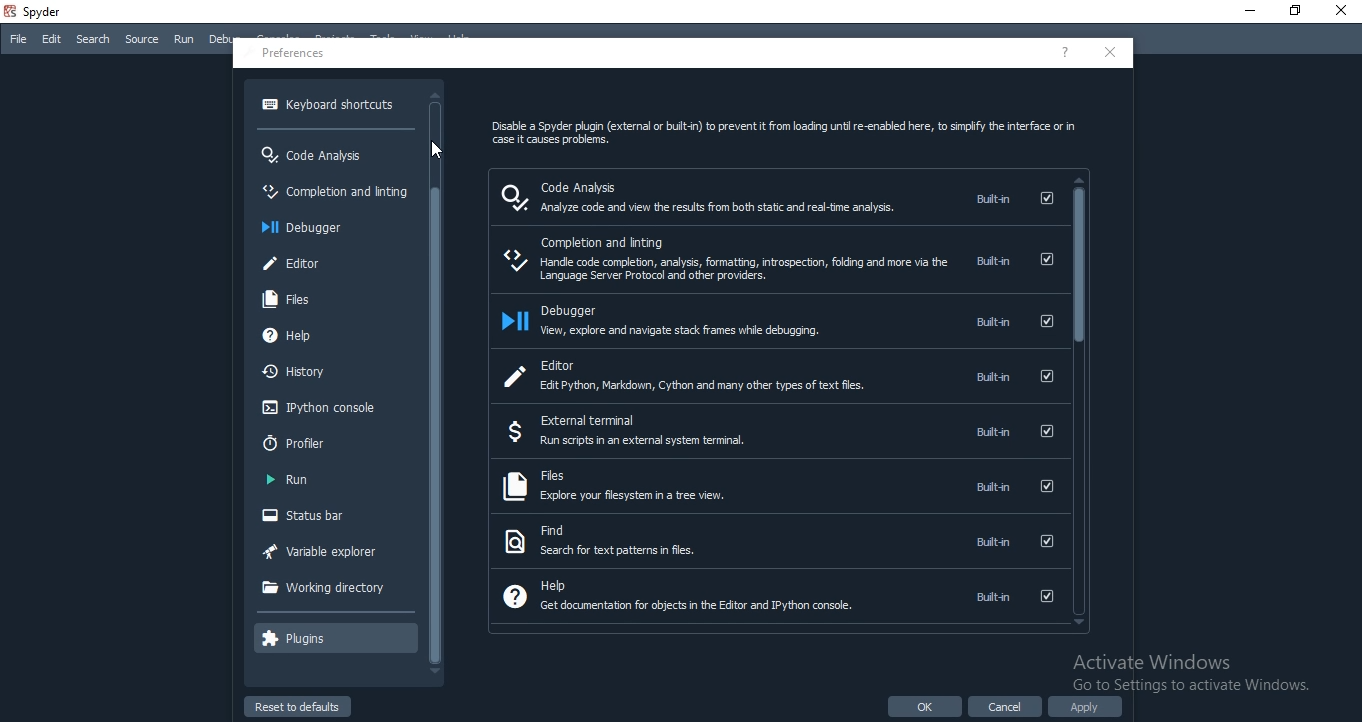  Describe the element at coordinates (1342, 12) in the screenshot. I see `close` at that location.